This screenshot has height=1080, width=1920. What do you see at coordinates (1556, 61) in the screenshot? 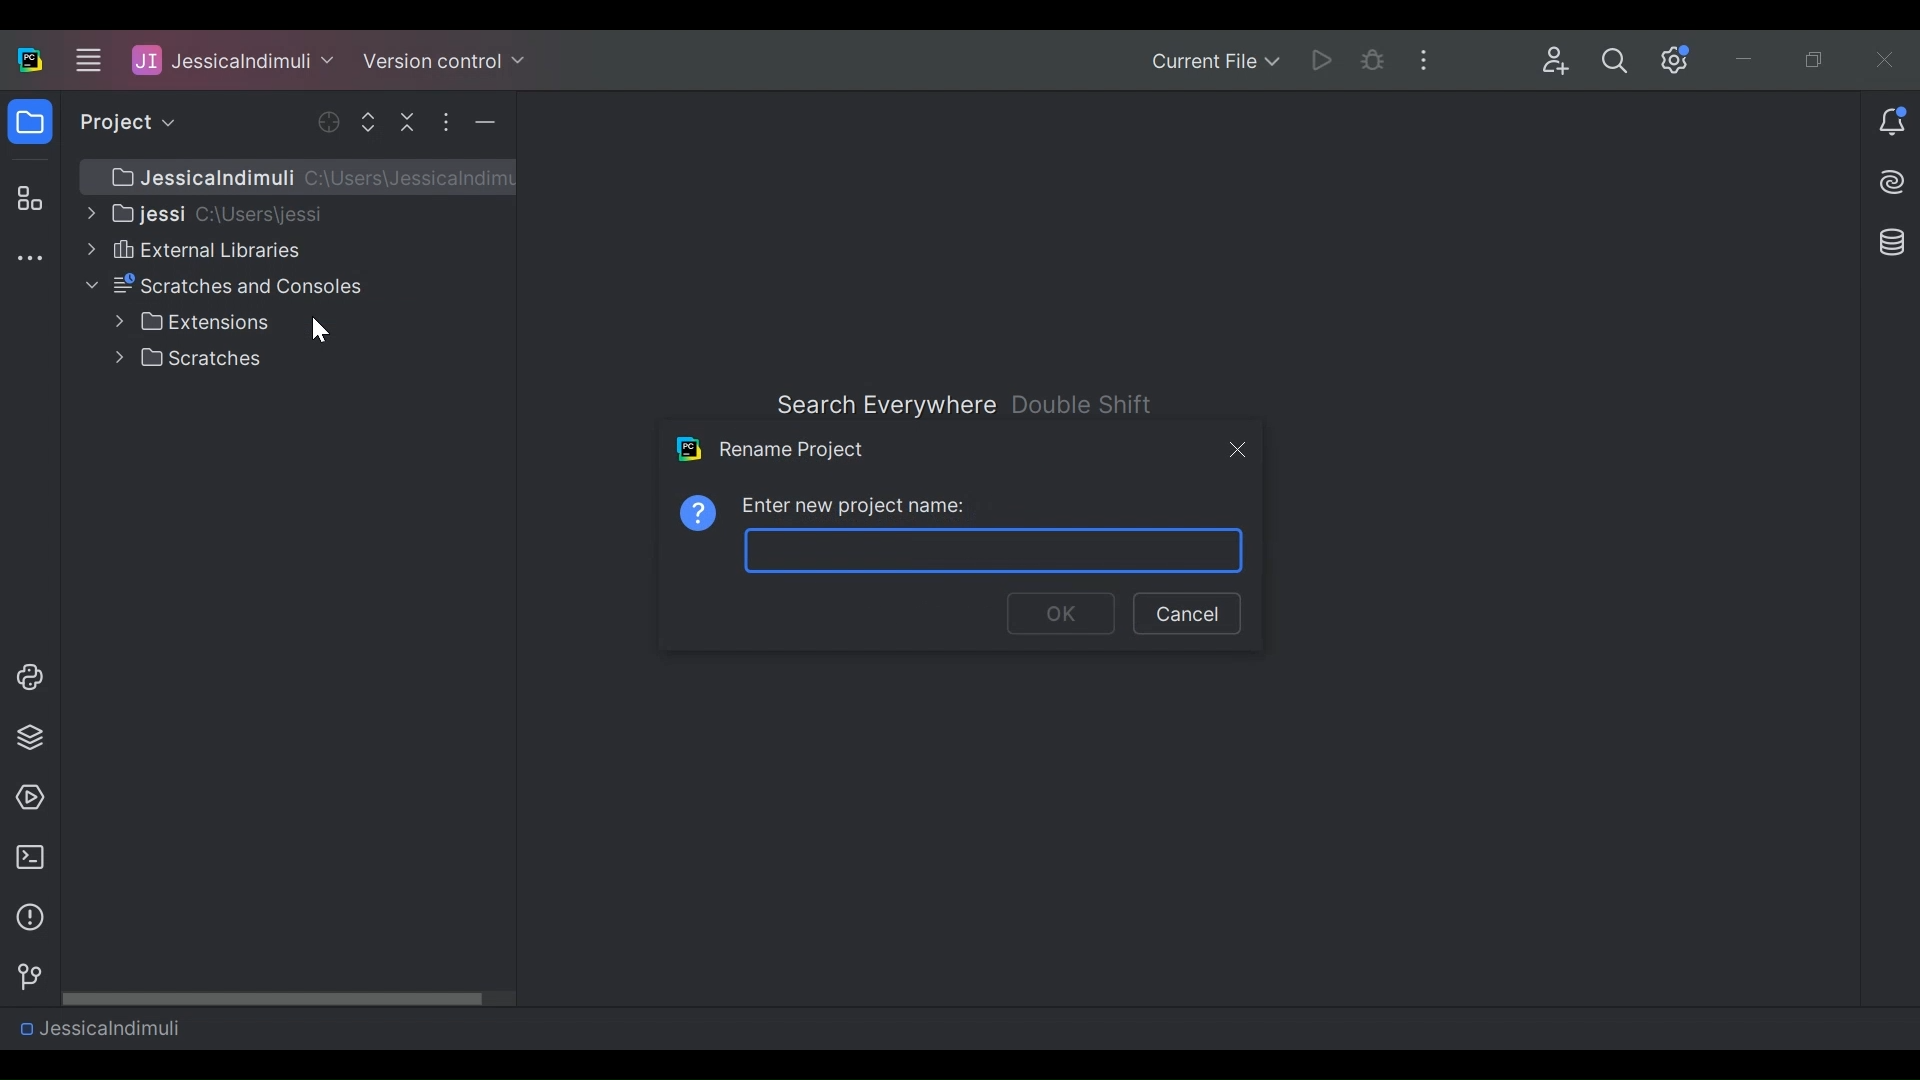
I see `Code with Me` at bounding box center [1556, 61].